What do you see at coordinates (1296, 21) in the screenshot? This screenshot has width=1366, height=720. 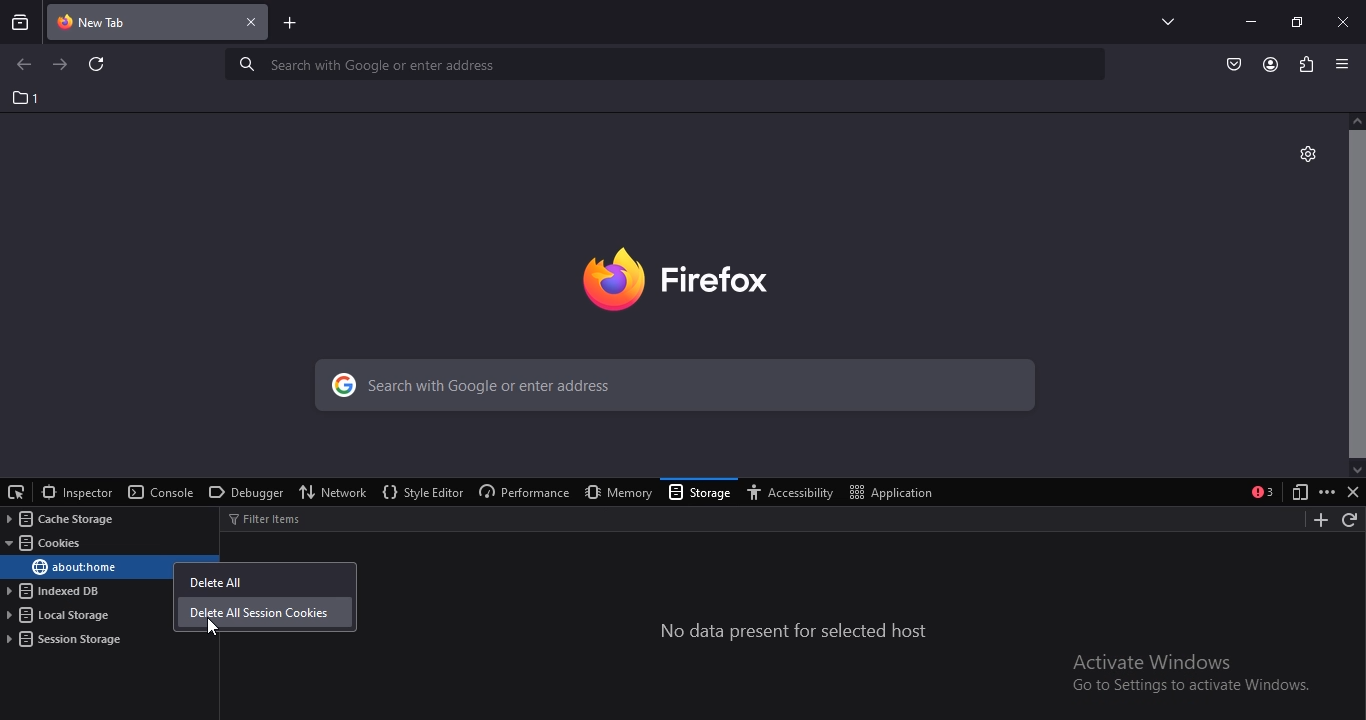 I see `restore` at bounding box center [1296, 21].